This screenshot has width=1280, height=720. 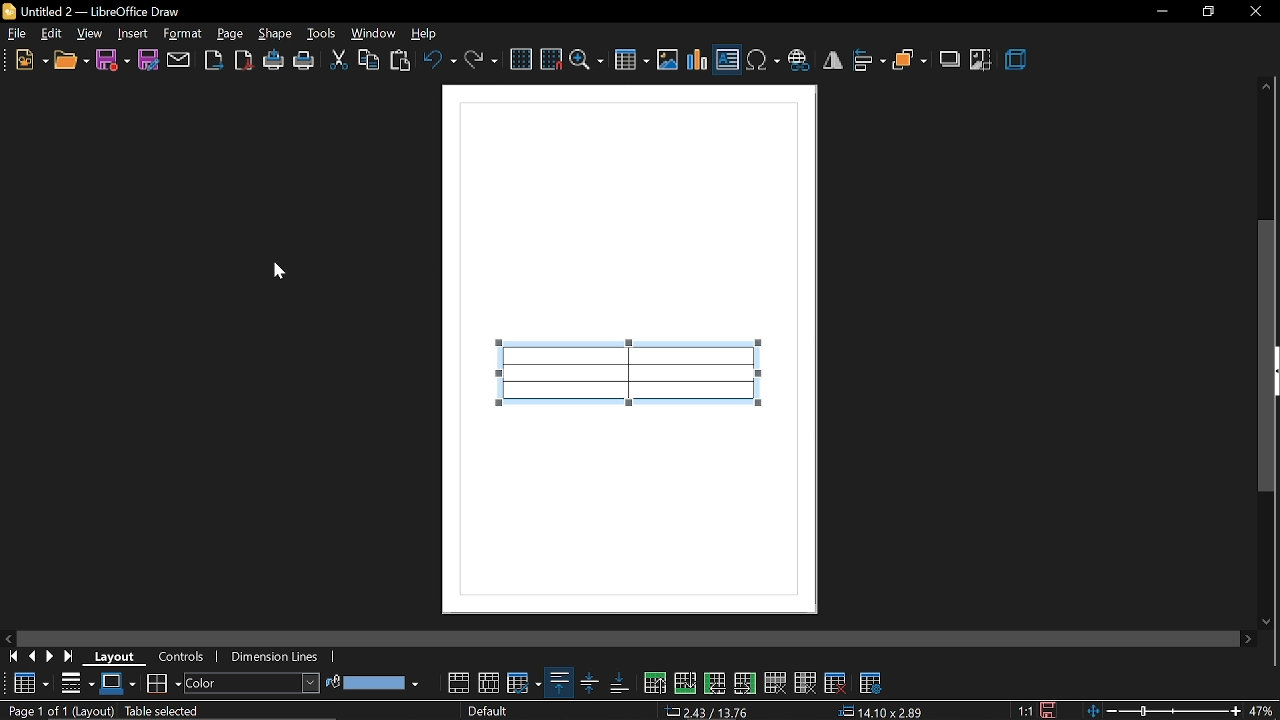 I want to click on new, so click(x=32, y=60).